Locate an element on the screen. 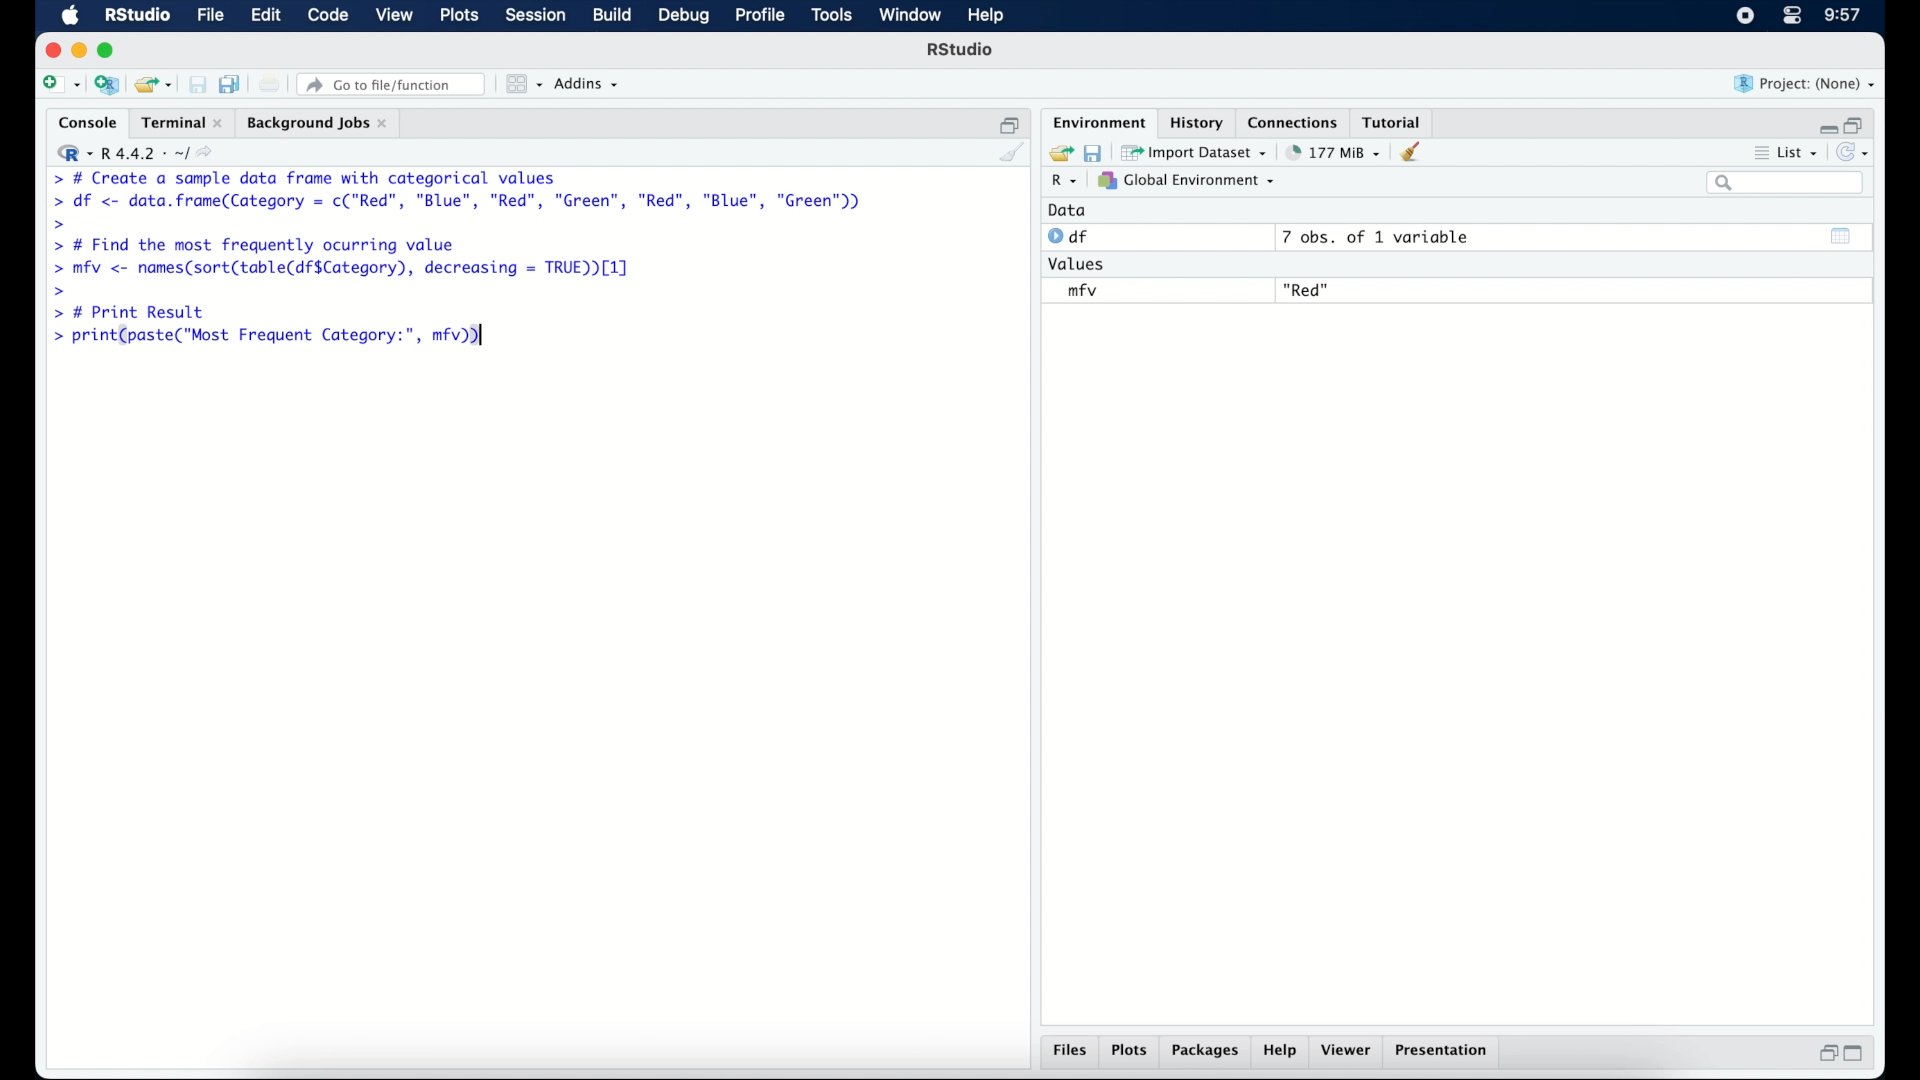 The width and height of the screenshot is (1920, 1080). print is located at coordinates (270, 84).